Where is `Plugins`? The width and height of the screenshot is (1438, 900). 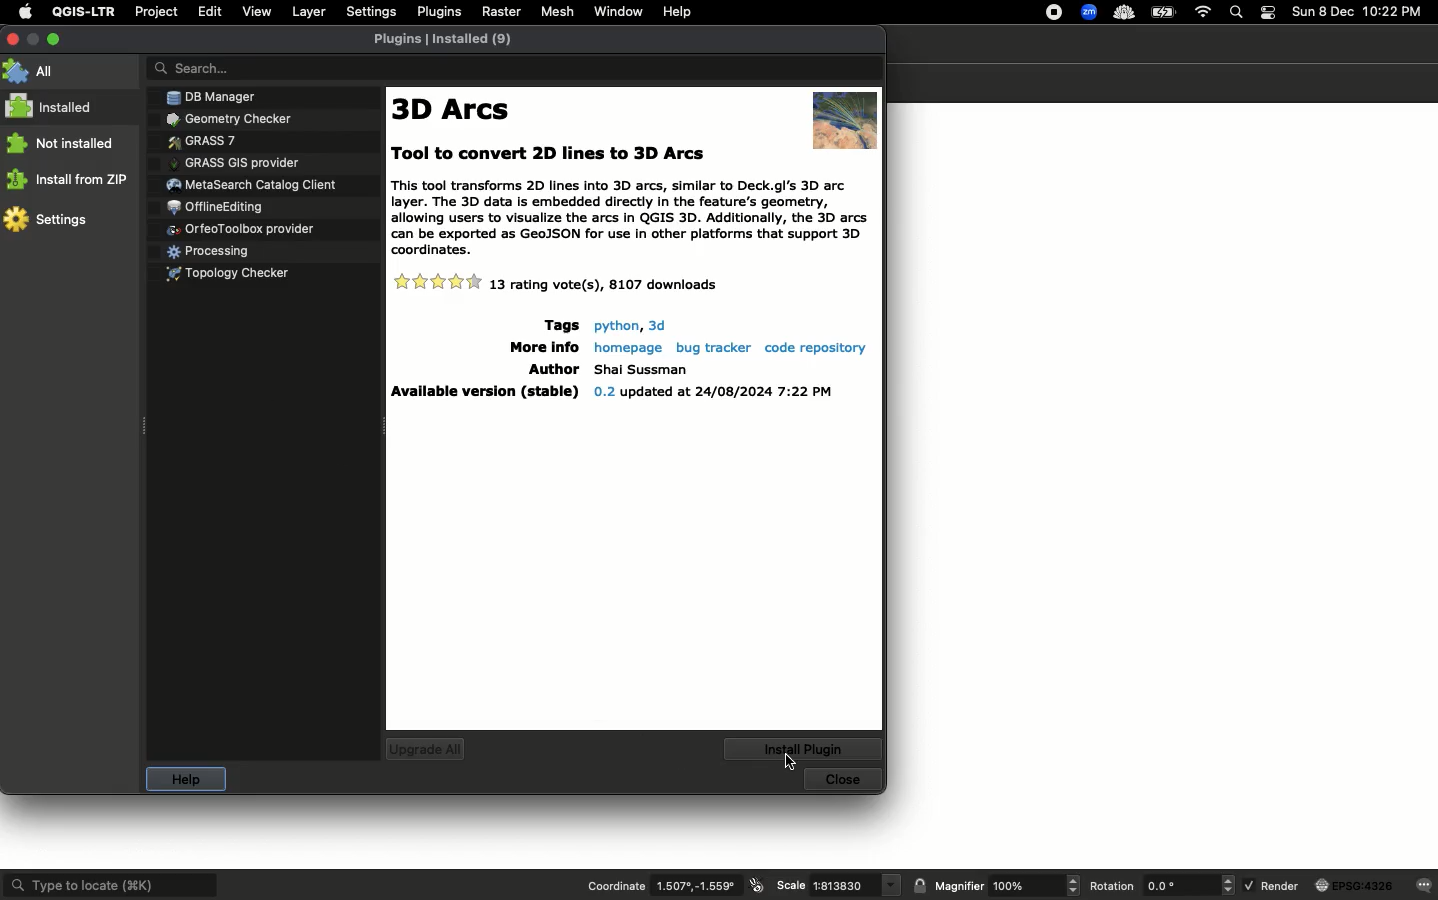
Plugins is located at coordinates (238, 227).